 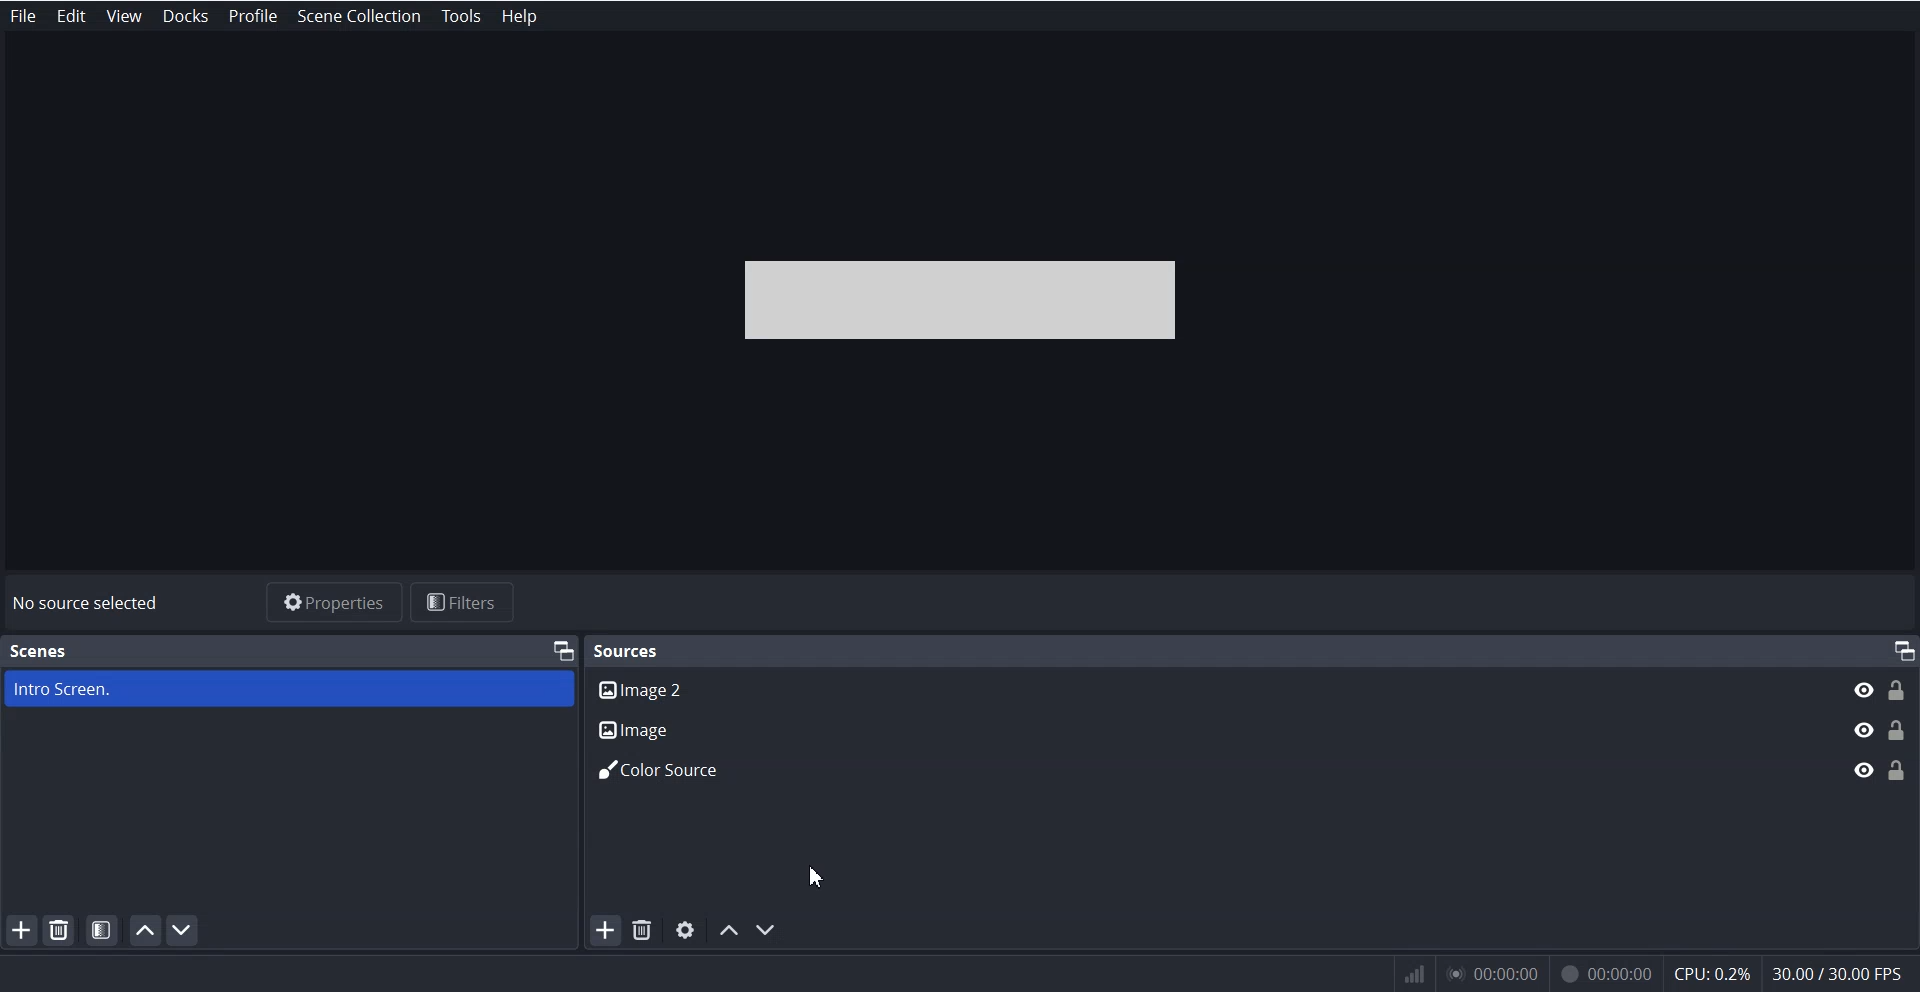 I want to click on Move Scene down, so click(x=186, y=930).